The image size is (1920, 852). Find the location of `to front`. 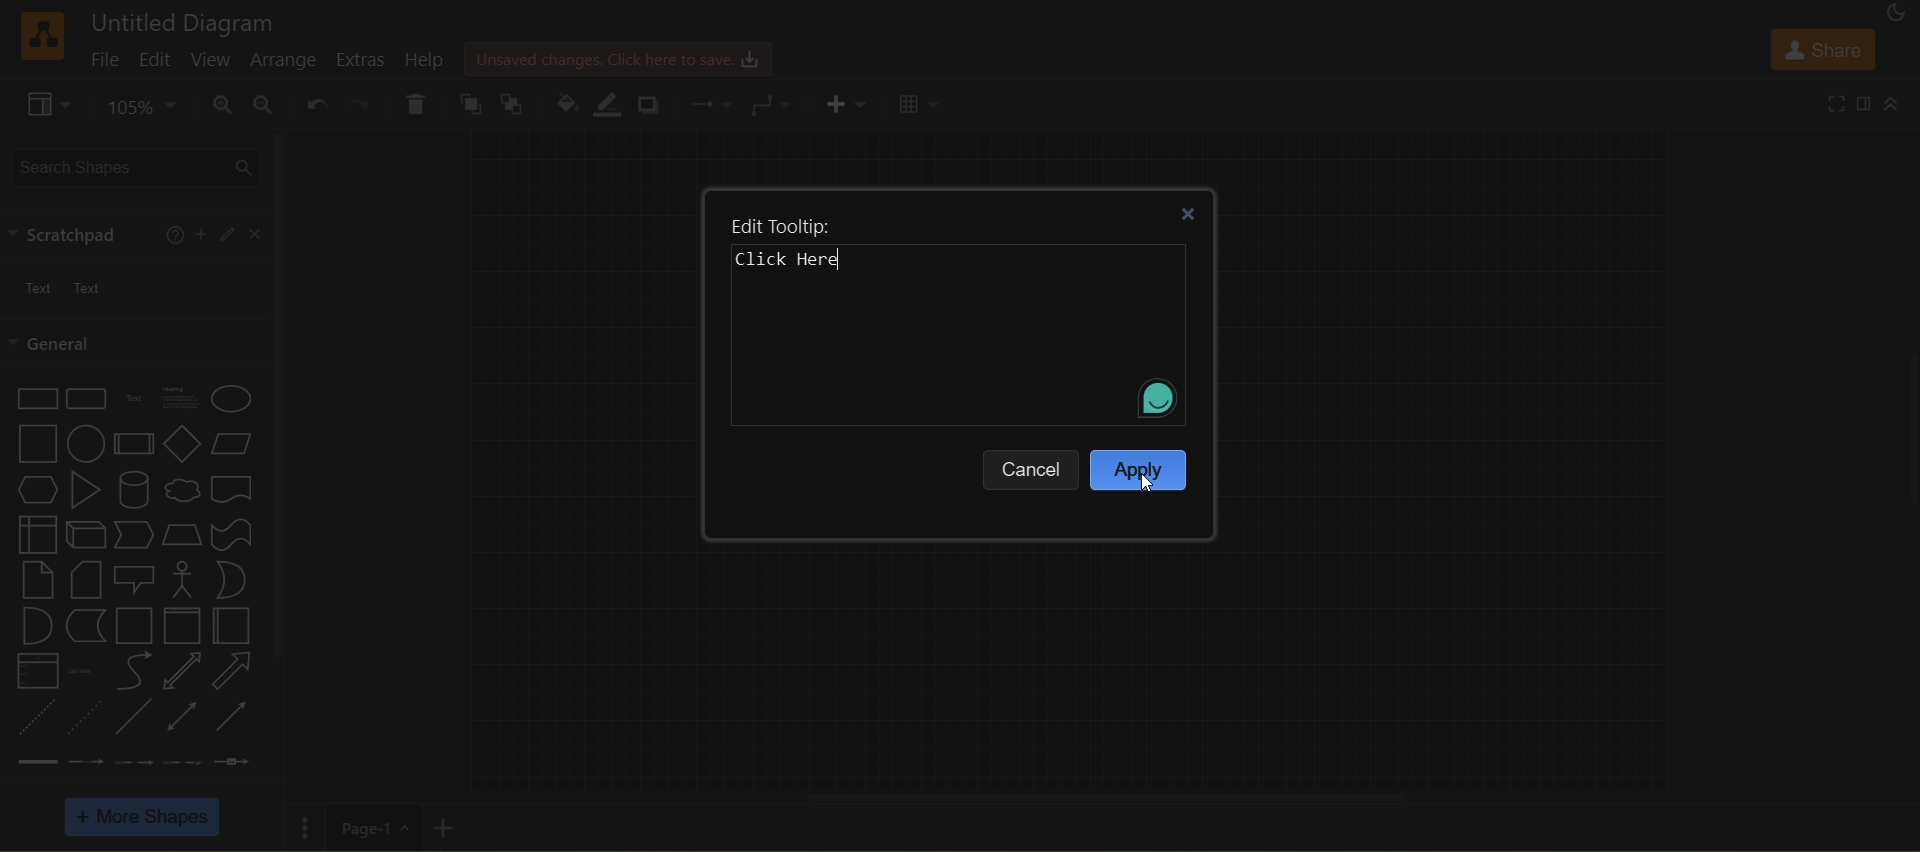

to front is located at coordinates (469, 103).